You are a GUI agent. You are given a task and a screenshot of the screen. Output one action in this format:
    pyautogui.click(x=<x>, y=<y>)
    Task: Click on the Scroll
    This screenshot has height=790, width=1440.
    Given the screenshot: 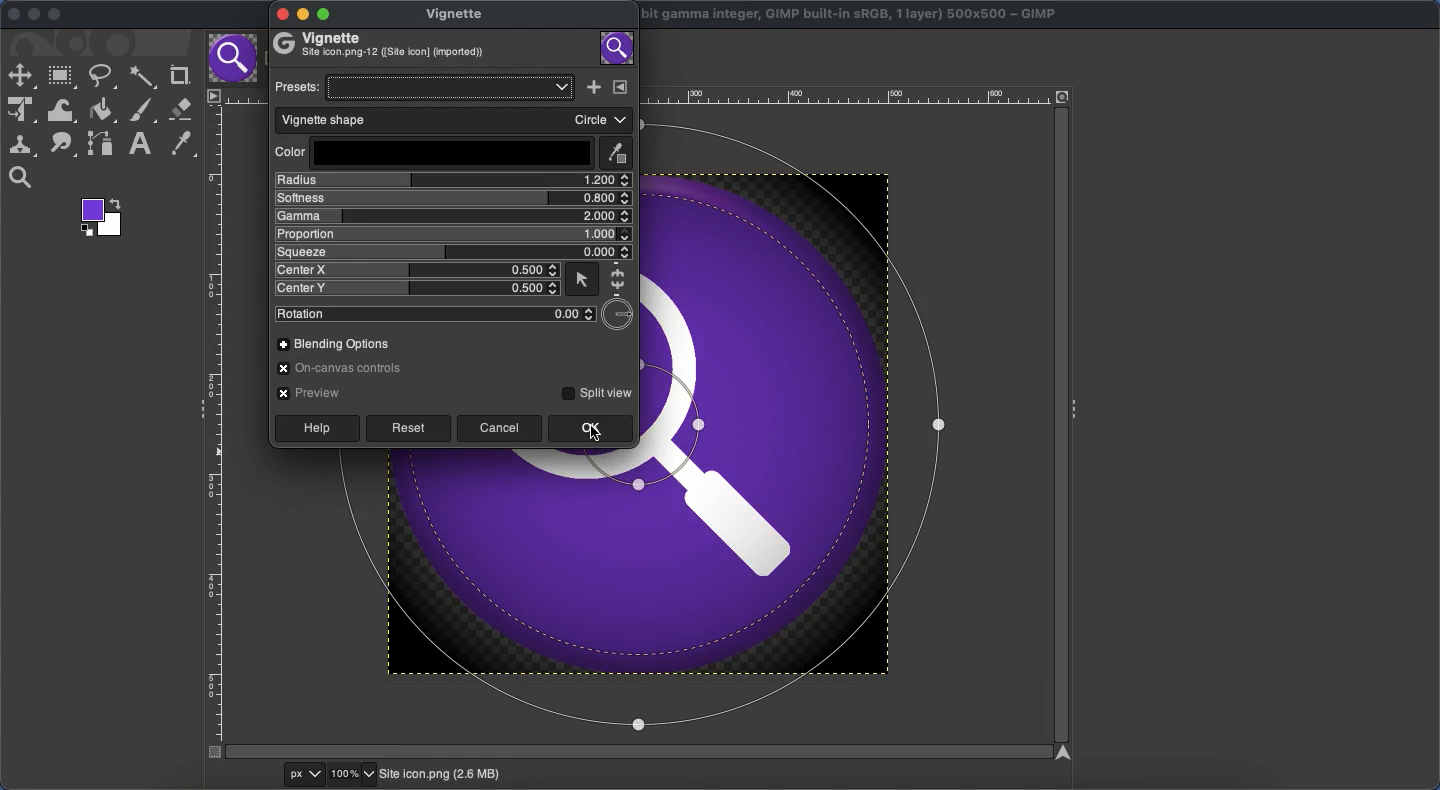 What is the action you would take?
    pyautogui.click(x=632, y=752)
    